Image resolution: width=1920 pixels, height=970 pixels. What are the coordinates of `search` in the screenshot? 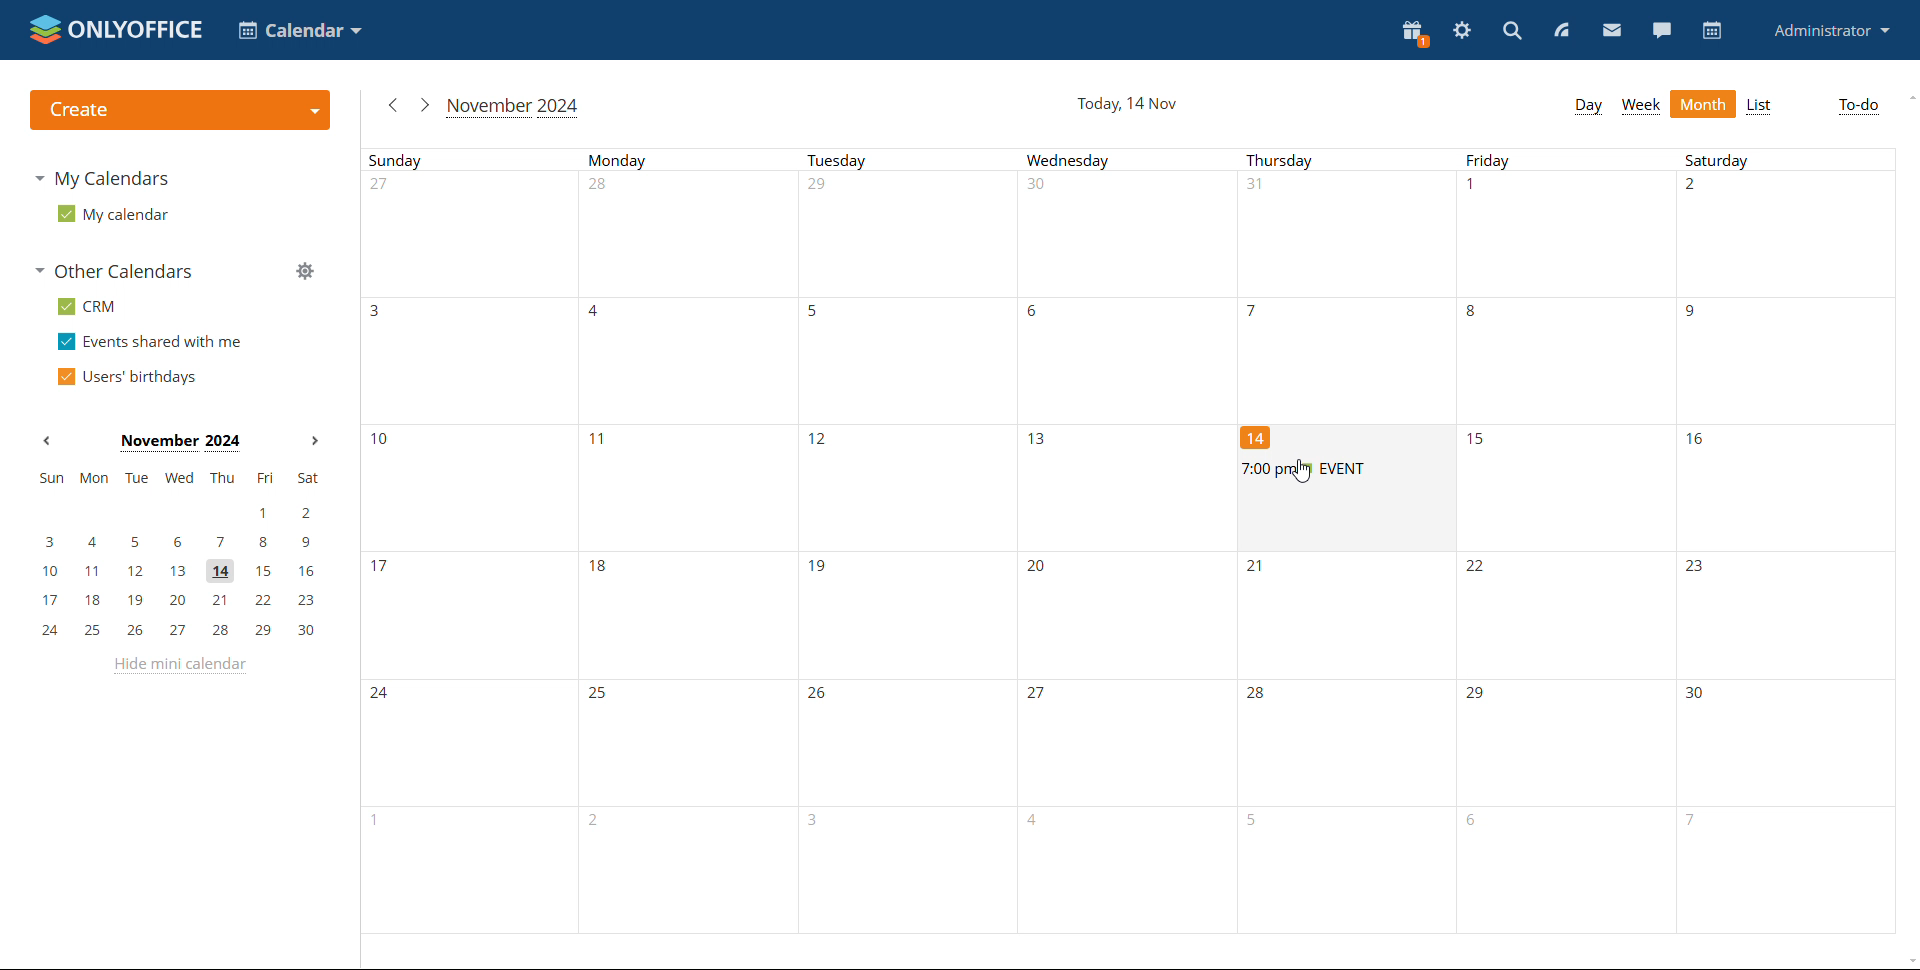 It's located at (1510, 31).